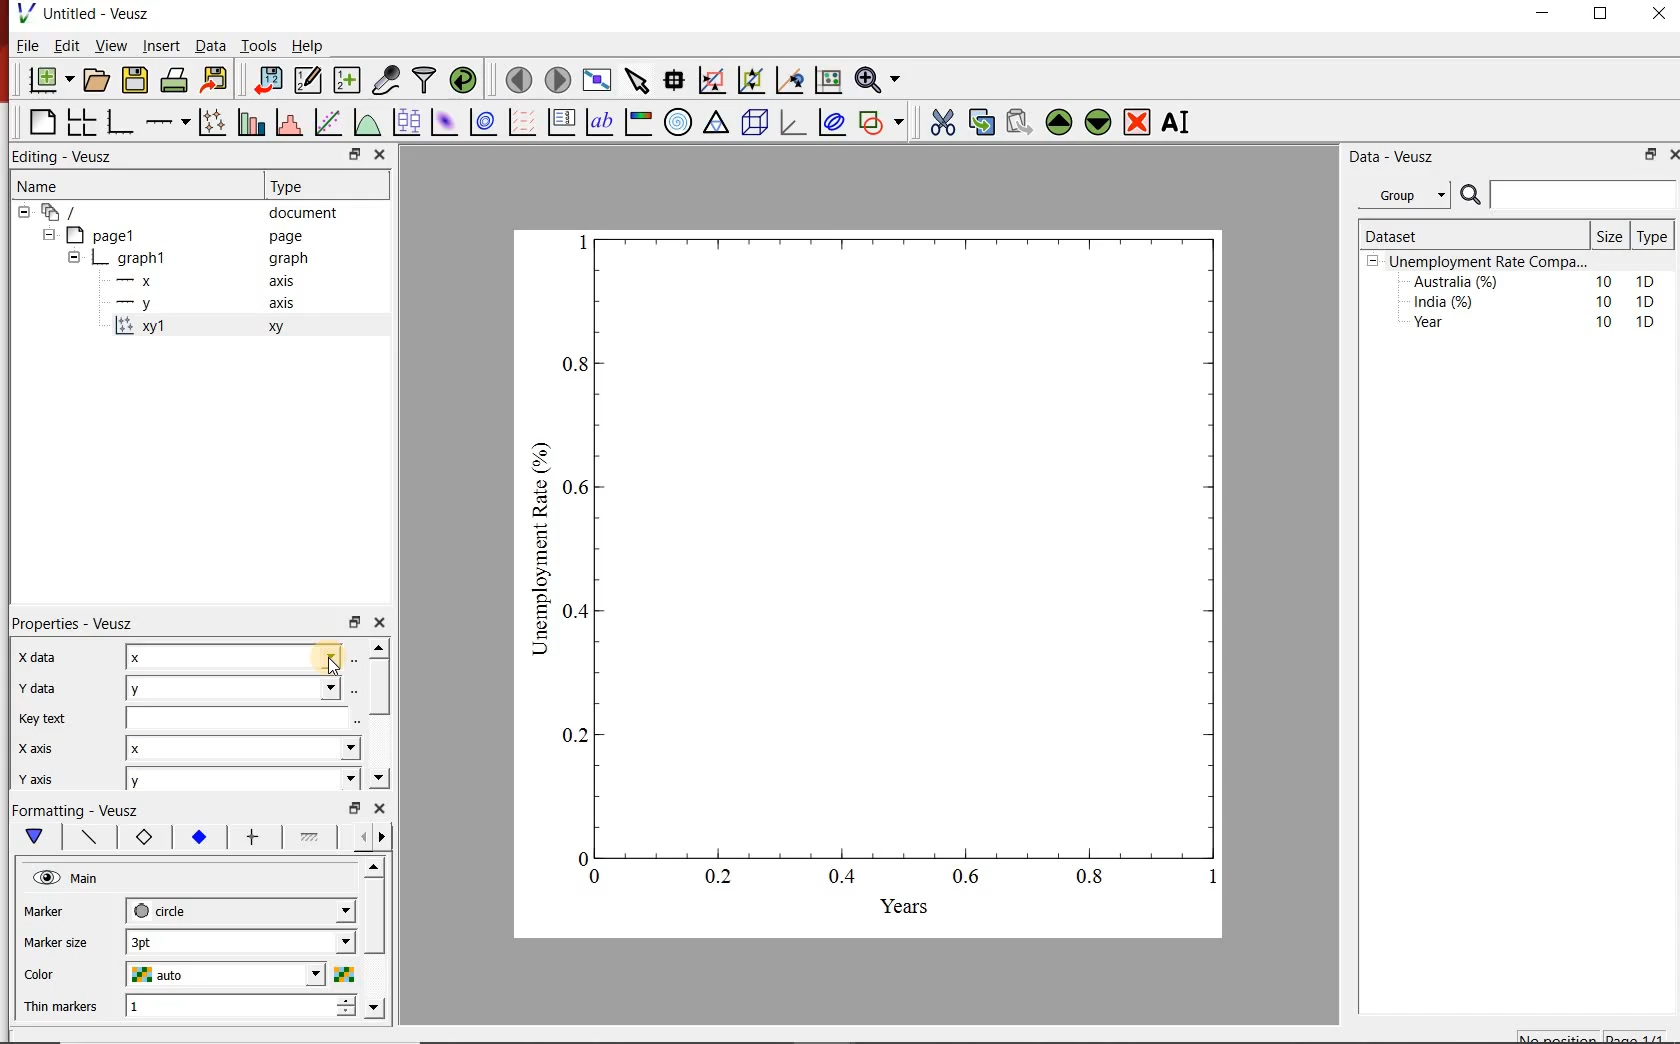 Image resolution: width=1680 pixels, height=1044 pixels. What do you see at coordinates (39, 837) in the screenshot?
I see `main` at bounding box center [39, 837].